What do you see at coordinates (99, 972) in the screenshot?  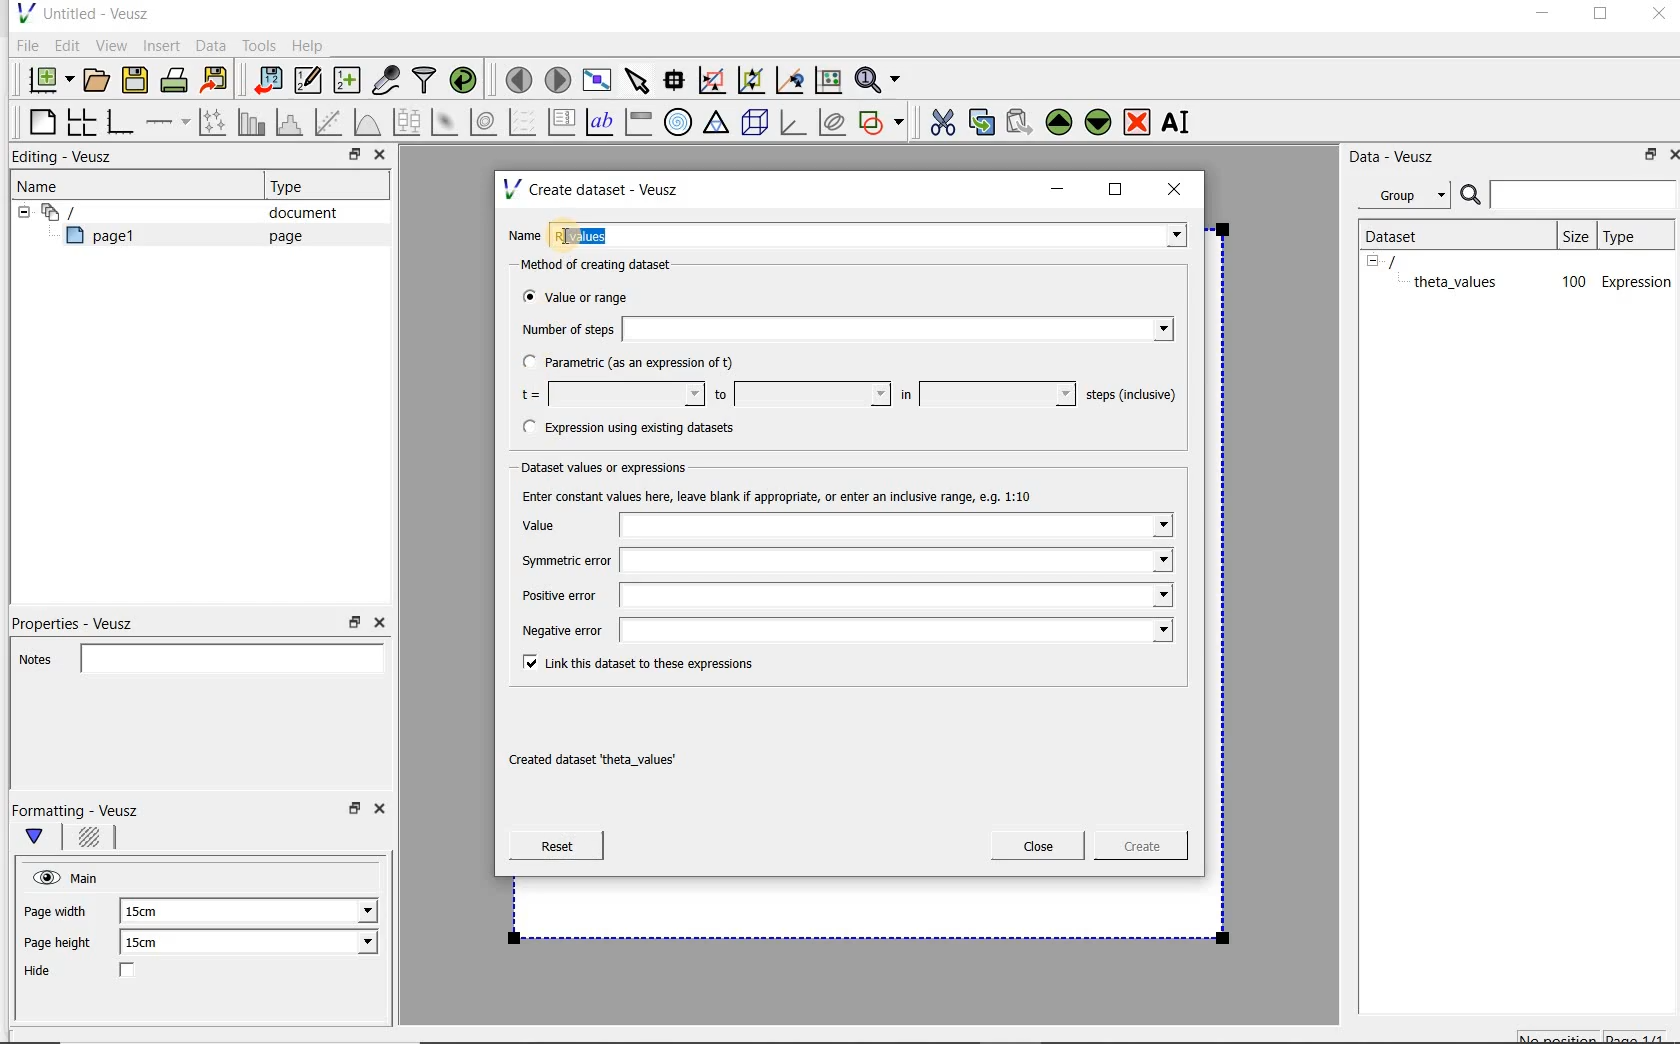 I see `Hide` at bounding box center [99, 972].